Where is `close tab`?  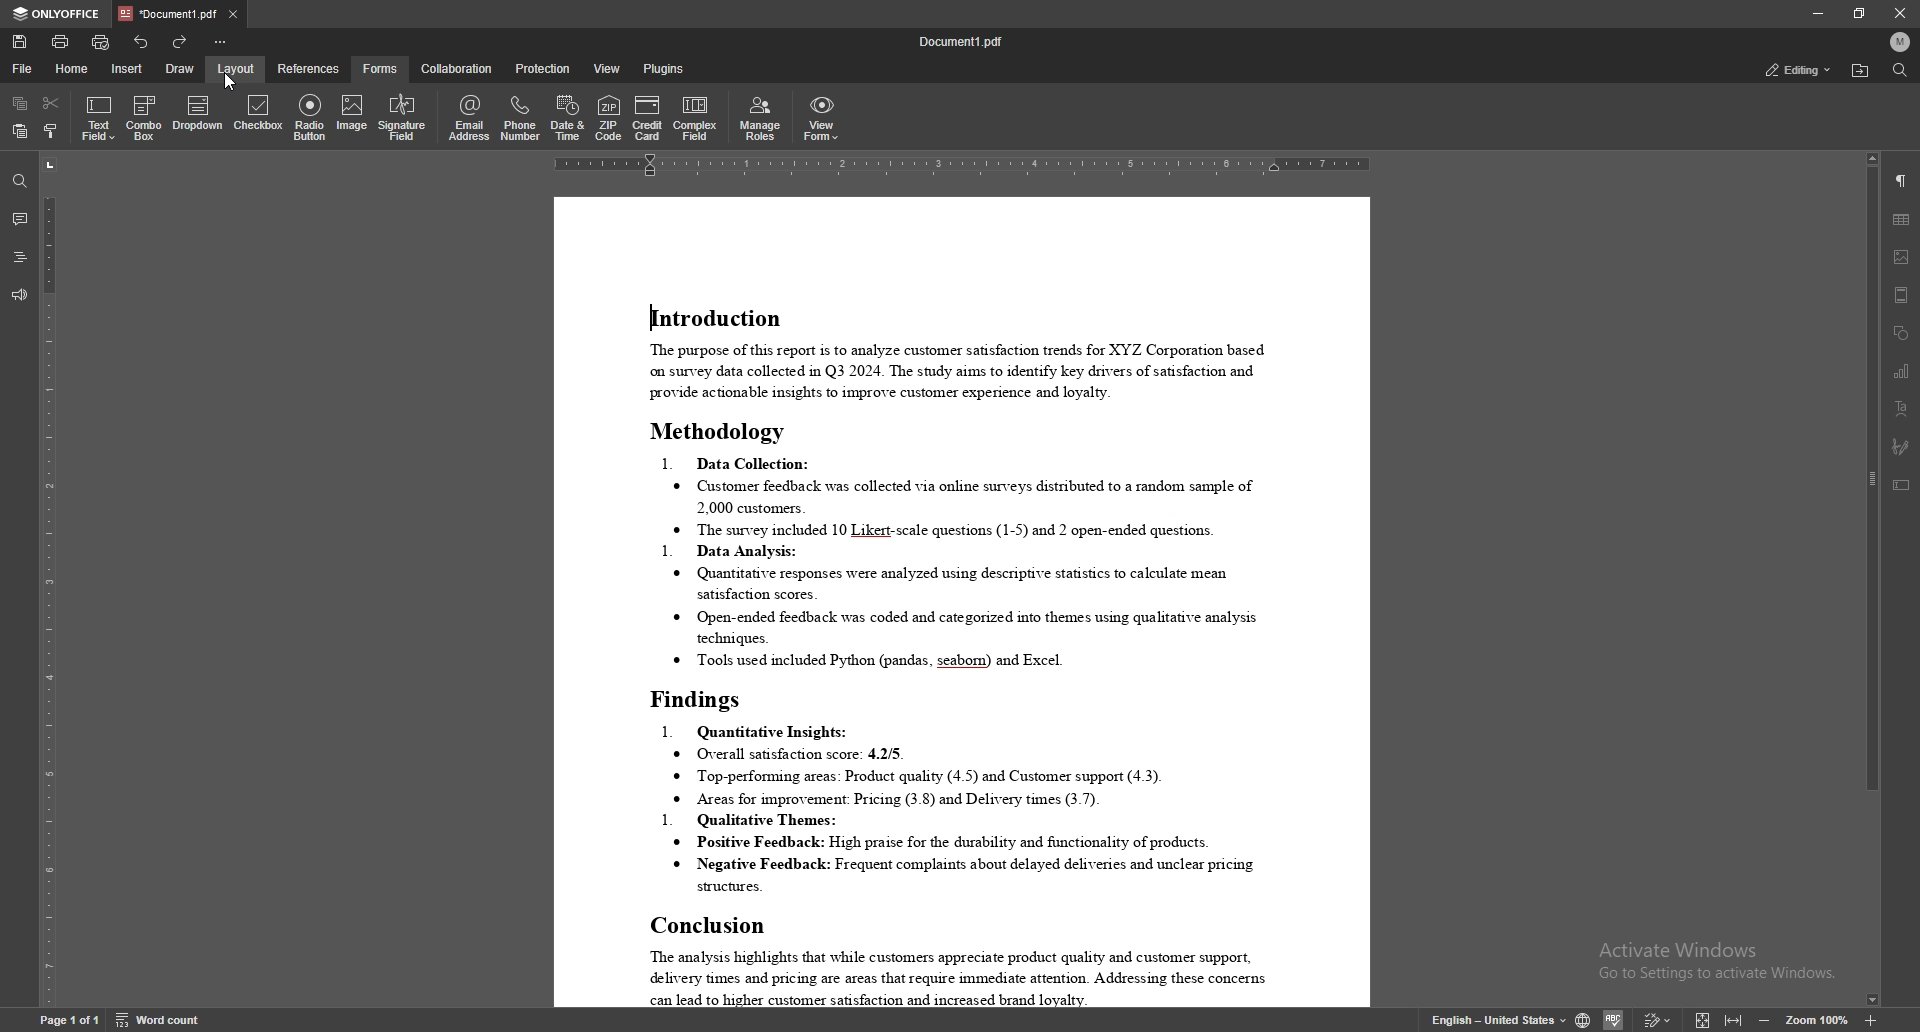 close tab is located at coordinates (235, 14).